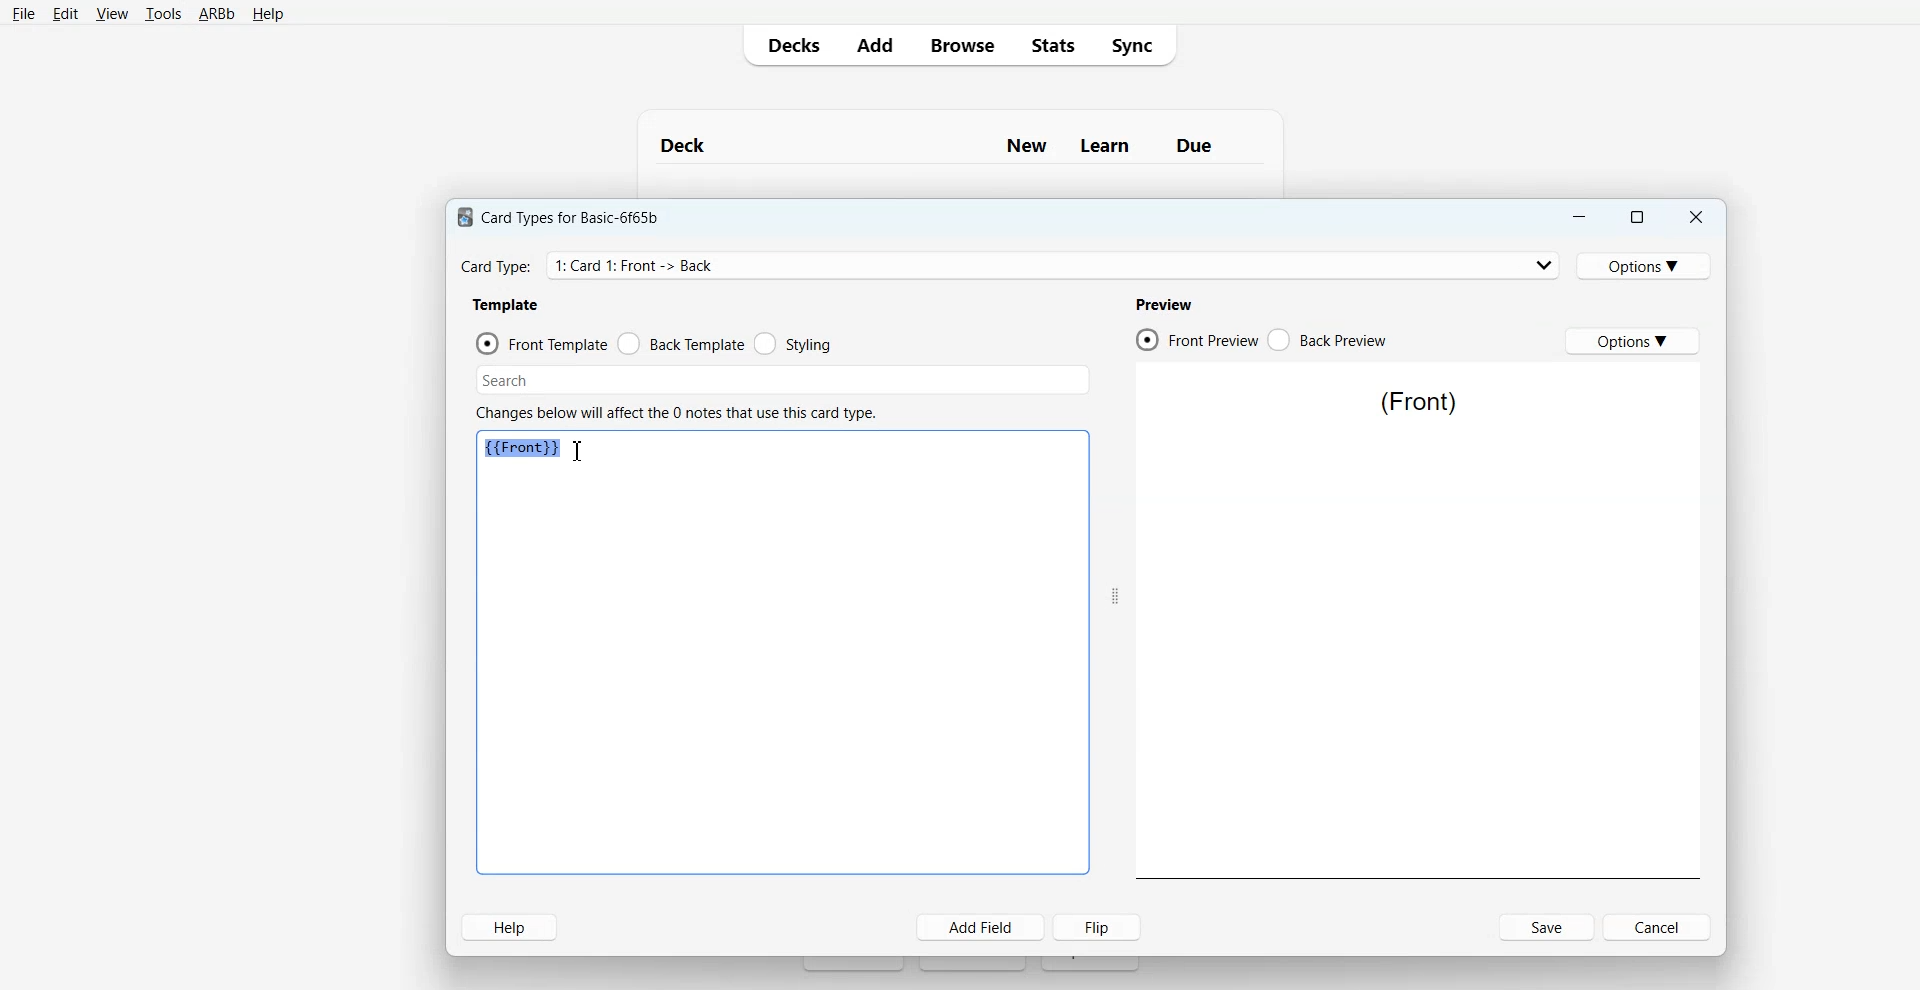 The image size is (1920, 990). Describe the element at coordinates (1099, 927) in the screenshot. I see `Flip` at that location.